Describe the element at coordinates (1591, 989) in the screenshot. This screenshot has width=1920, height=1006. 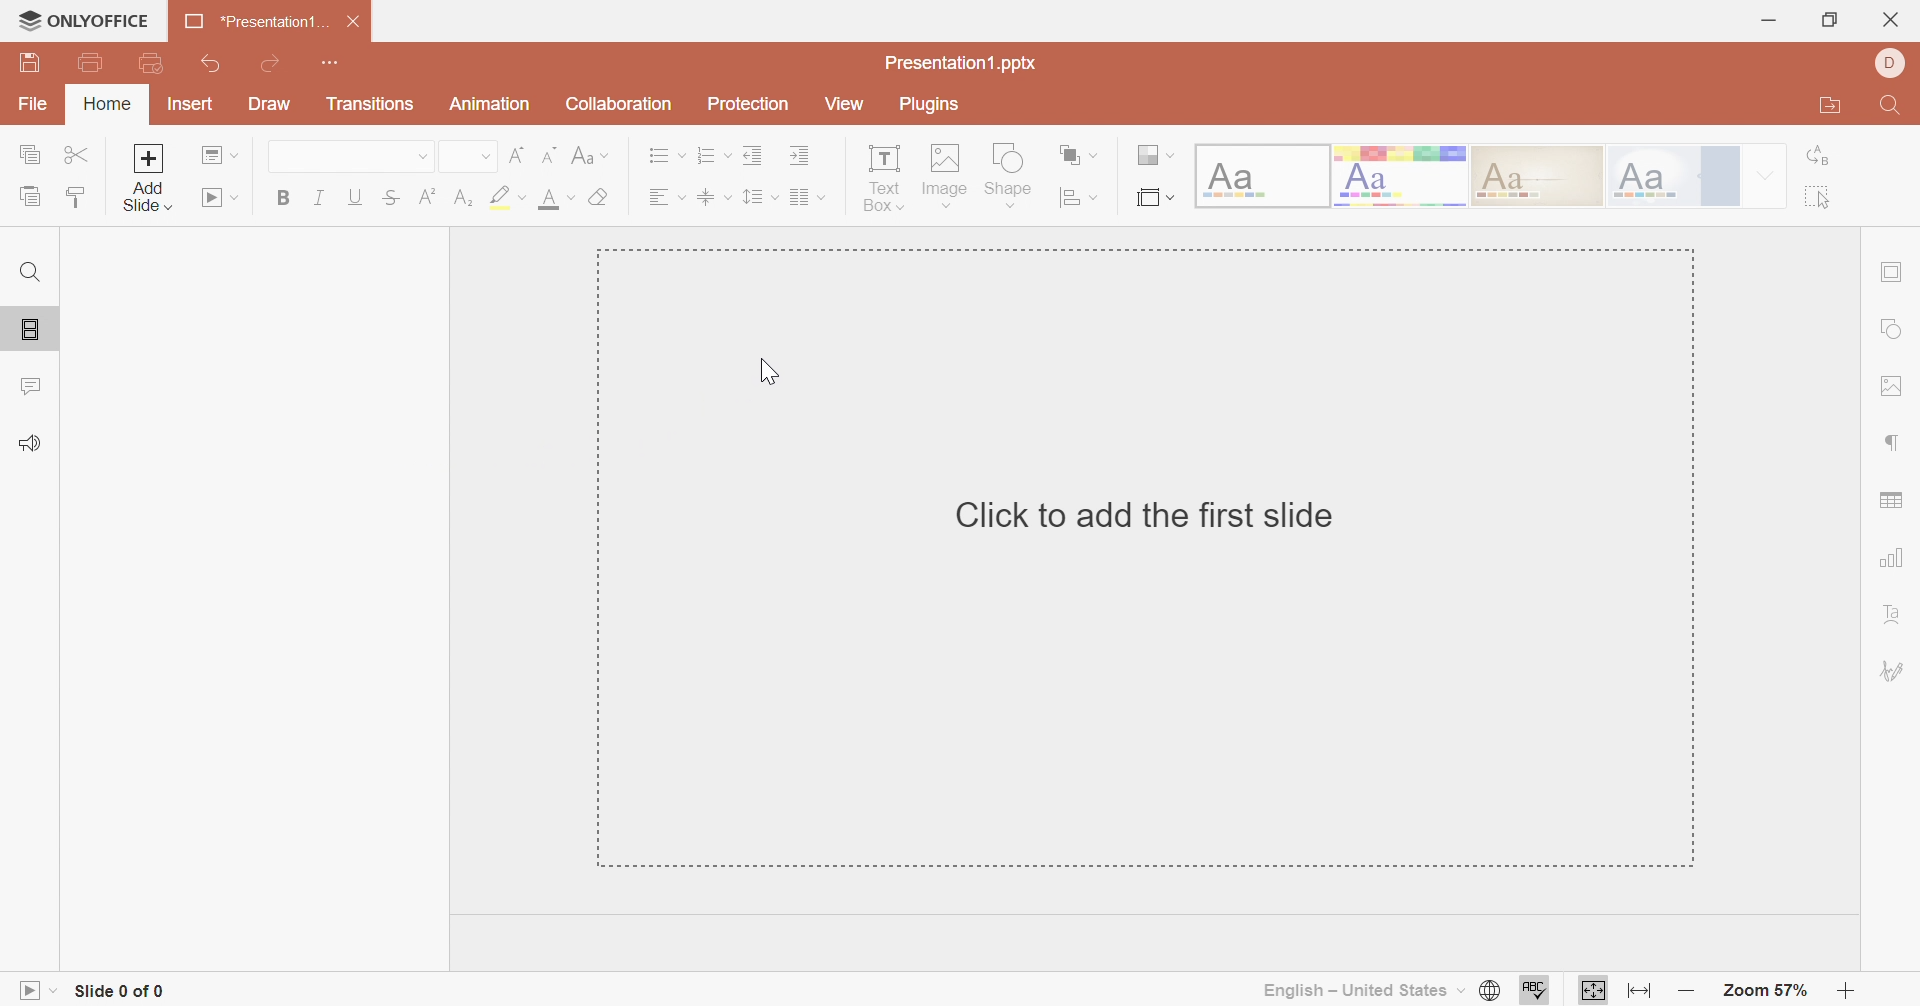
I see `Fit to slide` at that location.